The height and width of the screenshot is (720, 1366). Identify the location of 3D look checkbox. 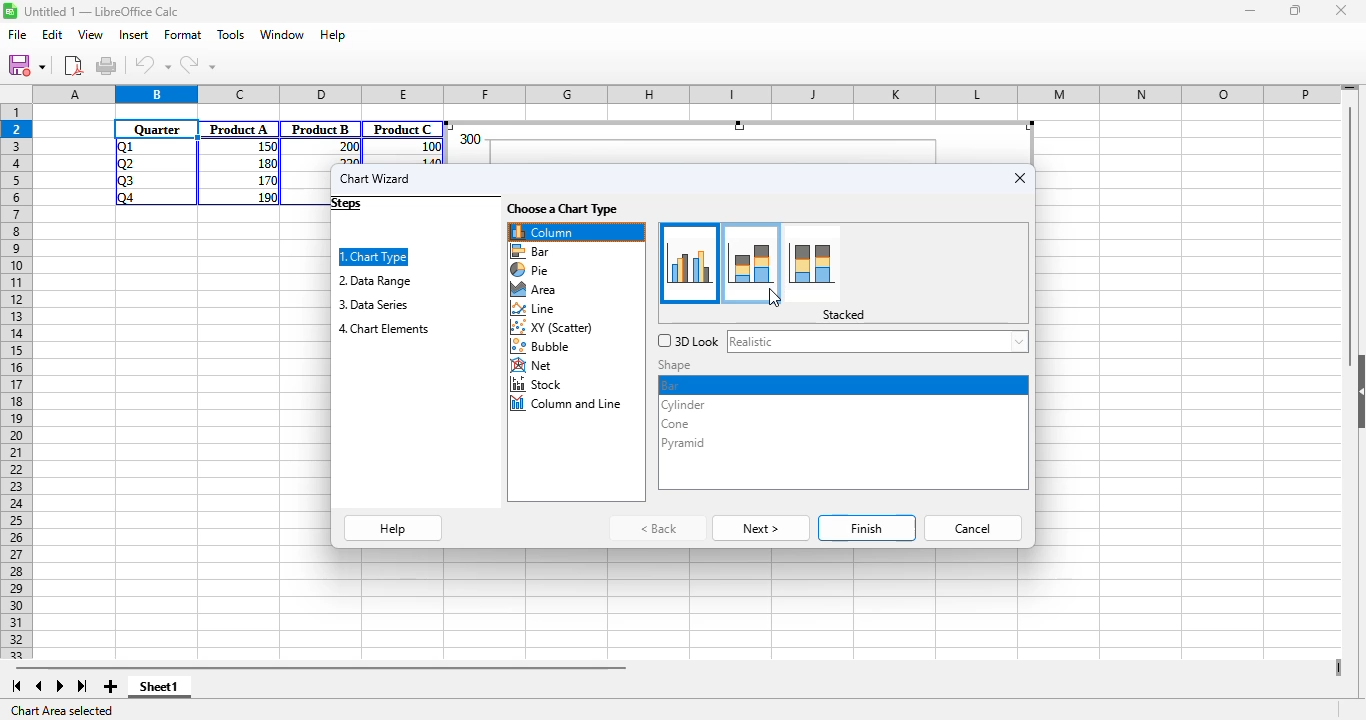
(688, 341).